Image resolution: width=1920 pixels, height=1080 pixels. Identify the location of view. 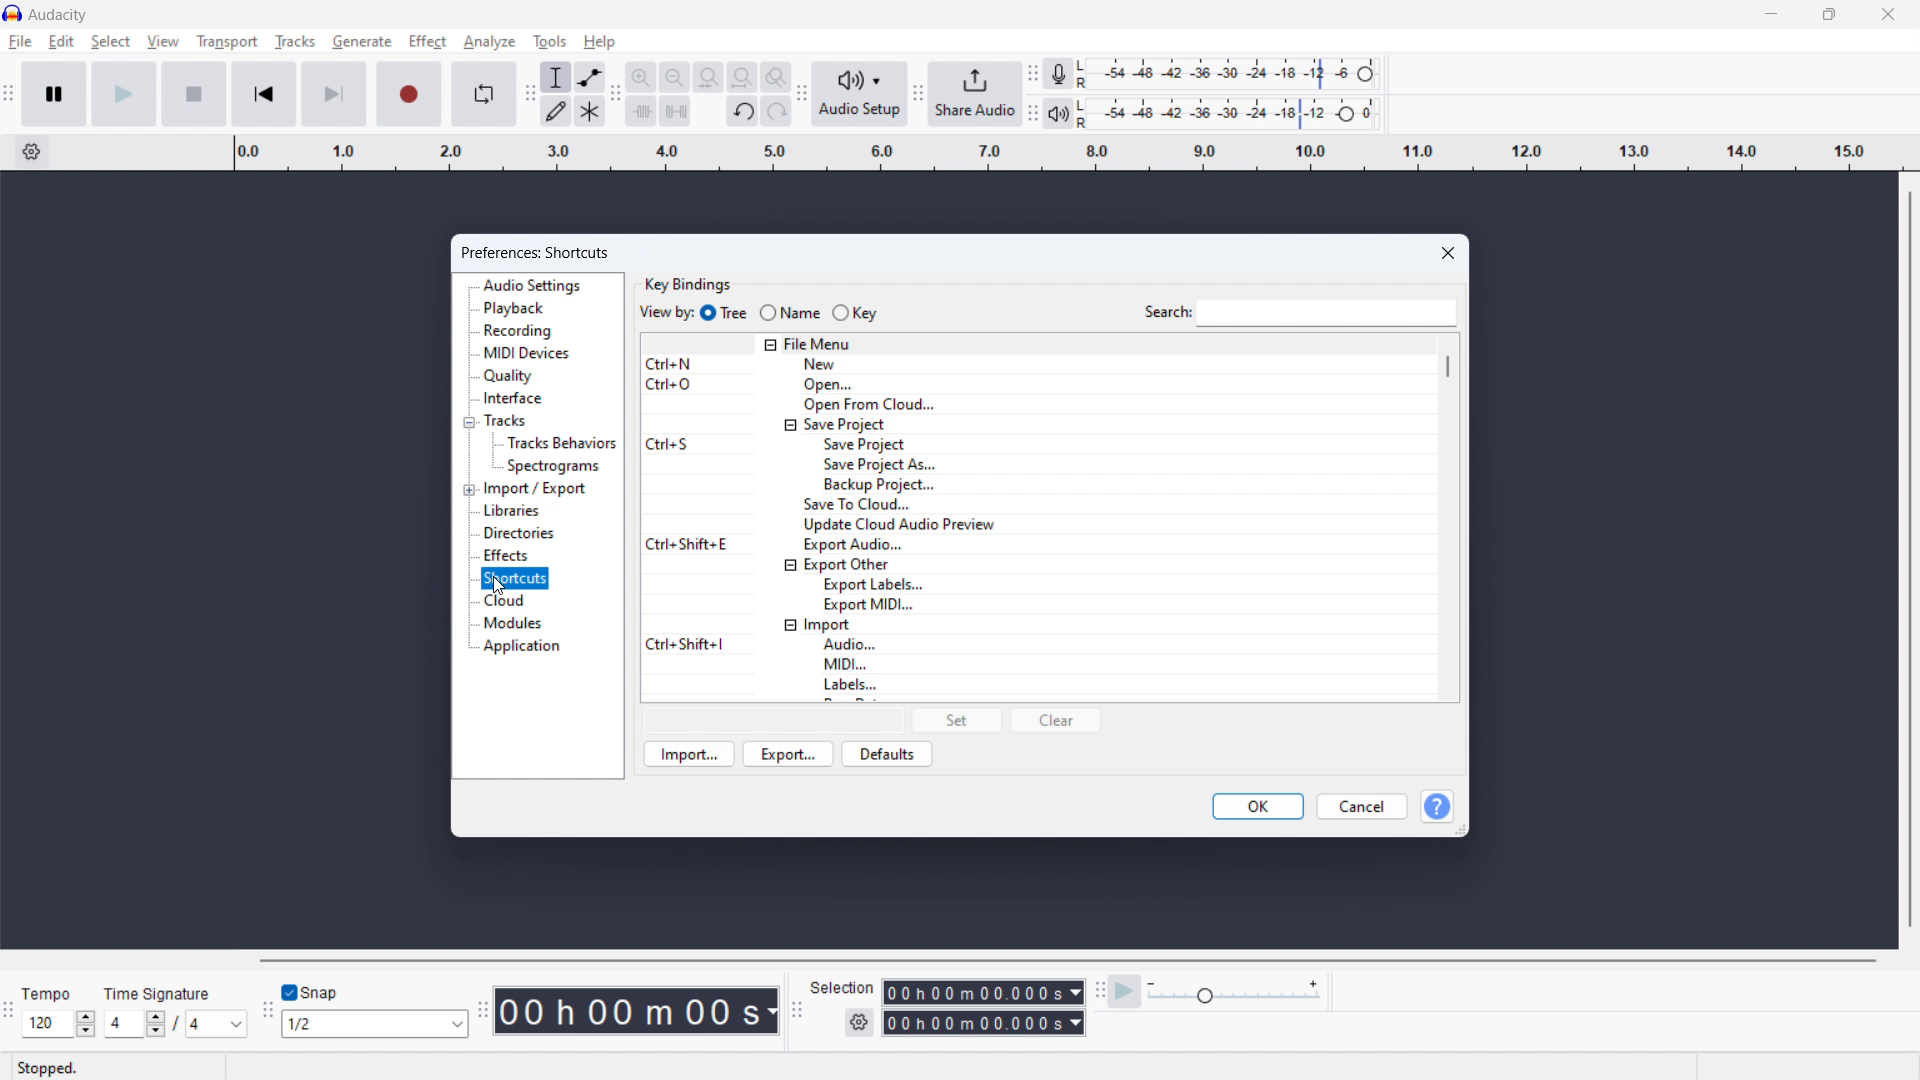
(163, 41).